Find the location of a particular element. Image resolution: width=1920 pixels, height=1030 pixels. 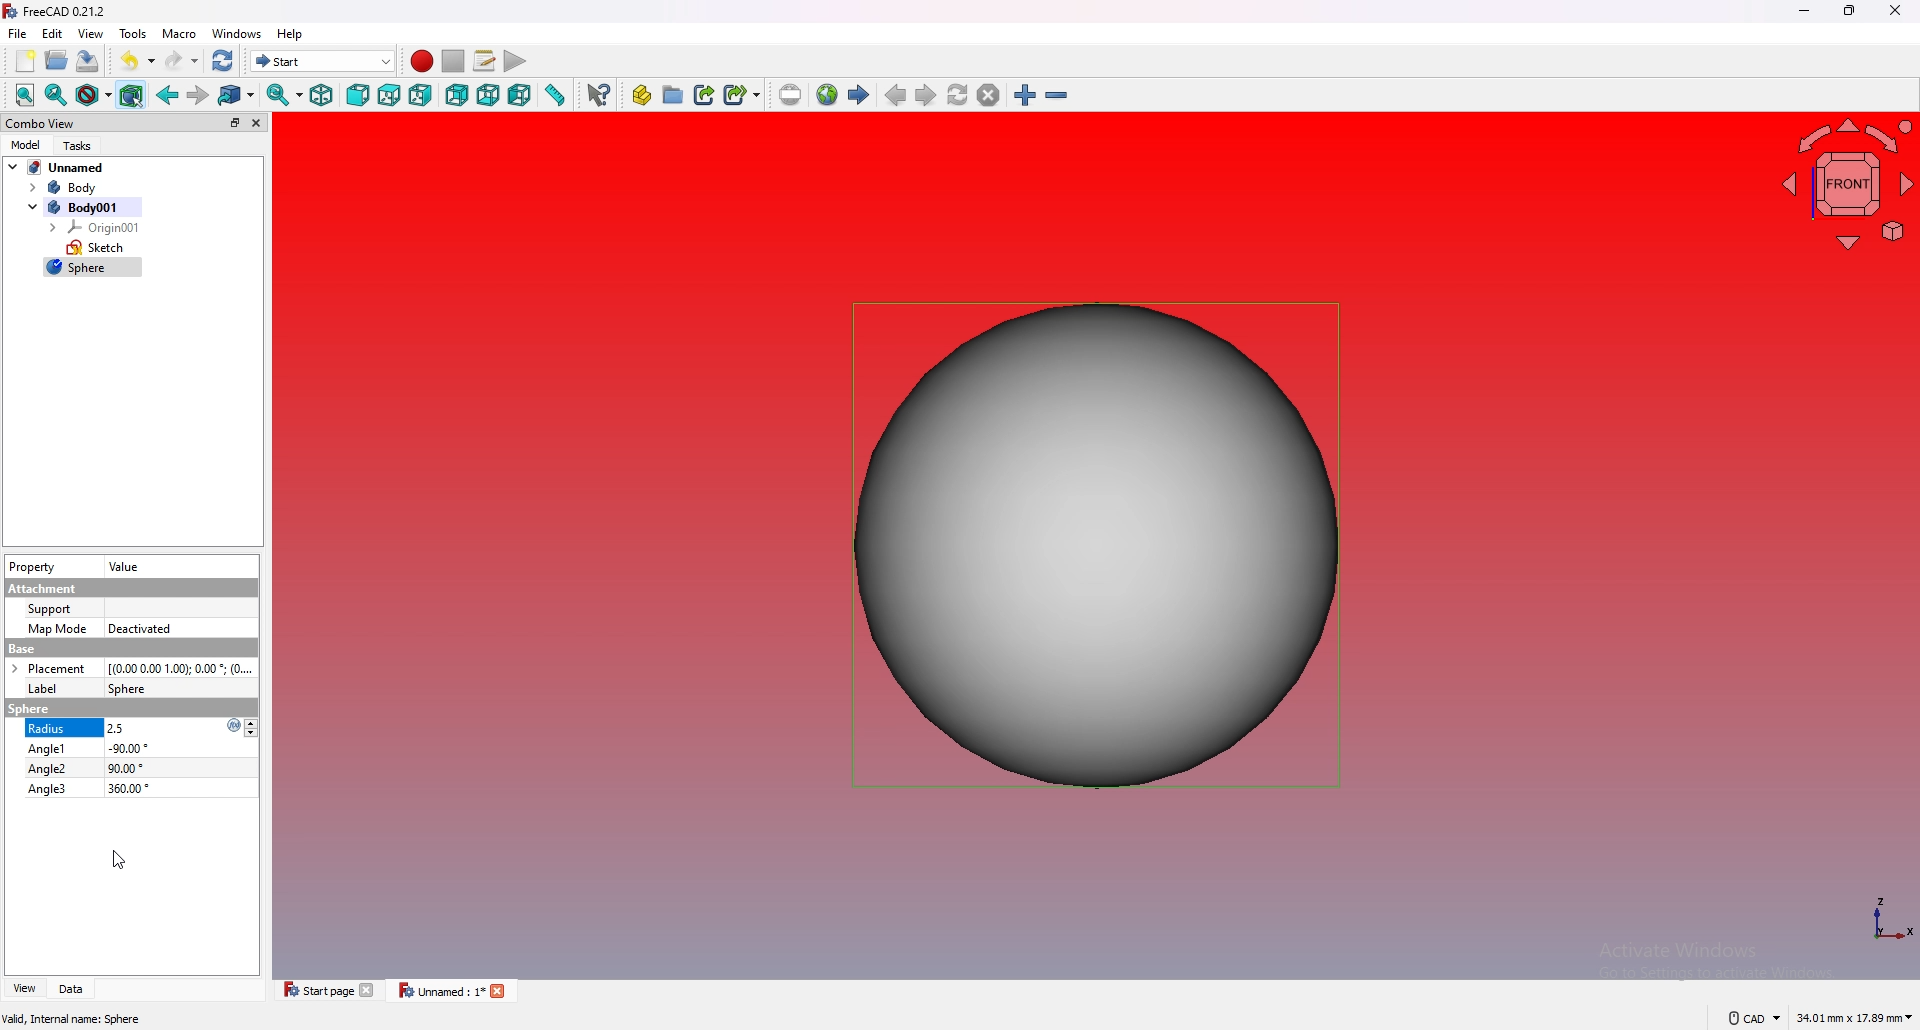

zoom out is located at coordinates (1055, 95).